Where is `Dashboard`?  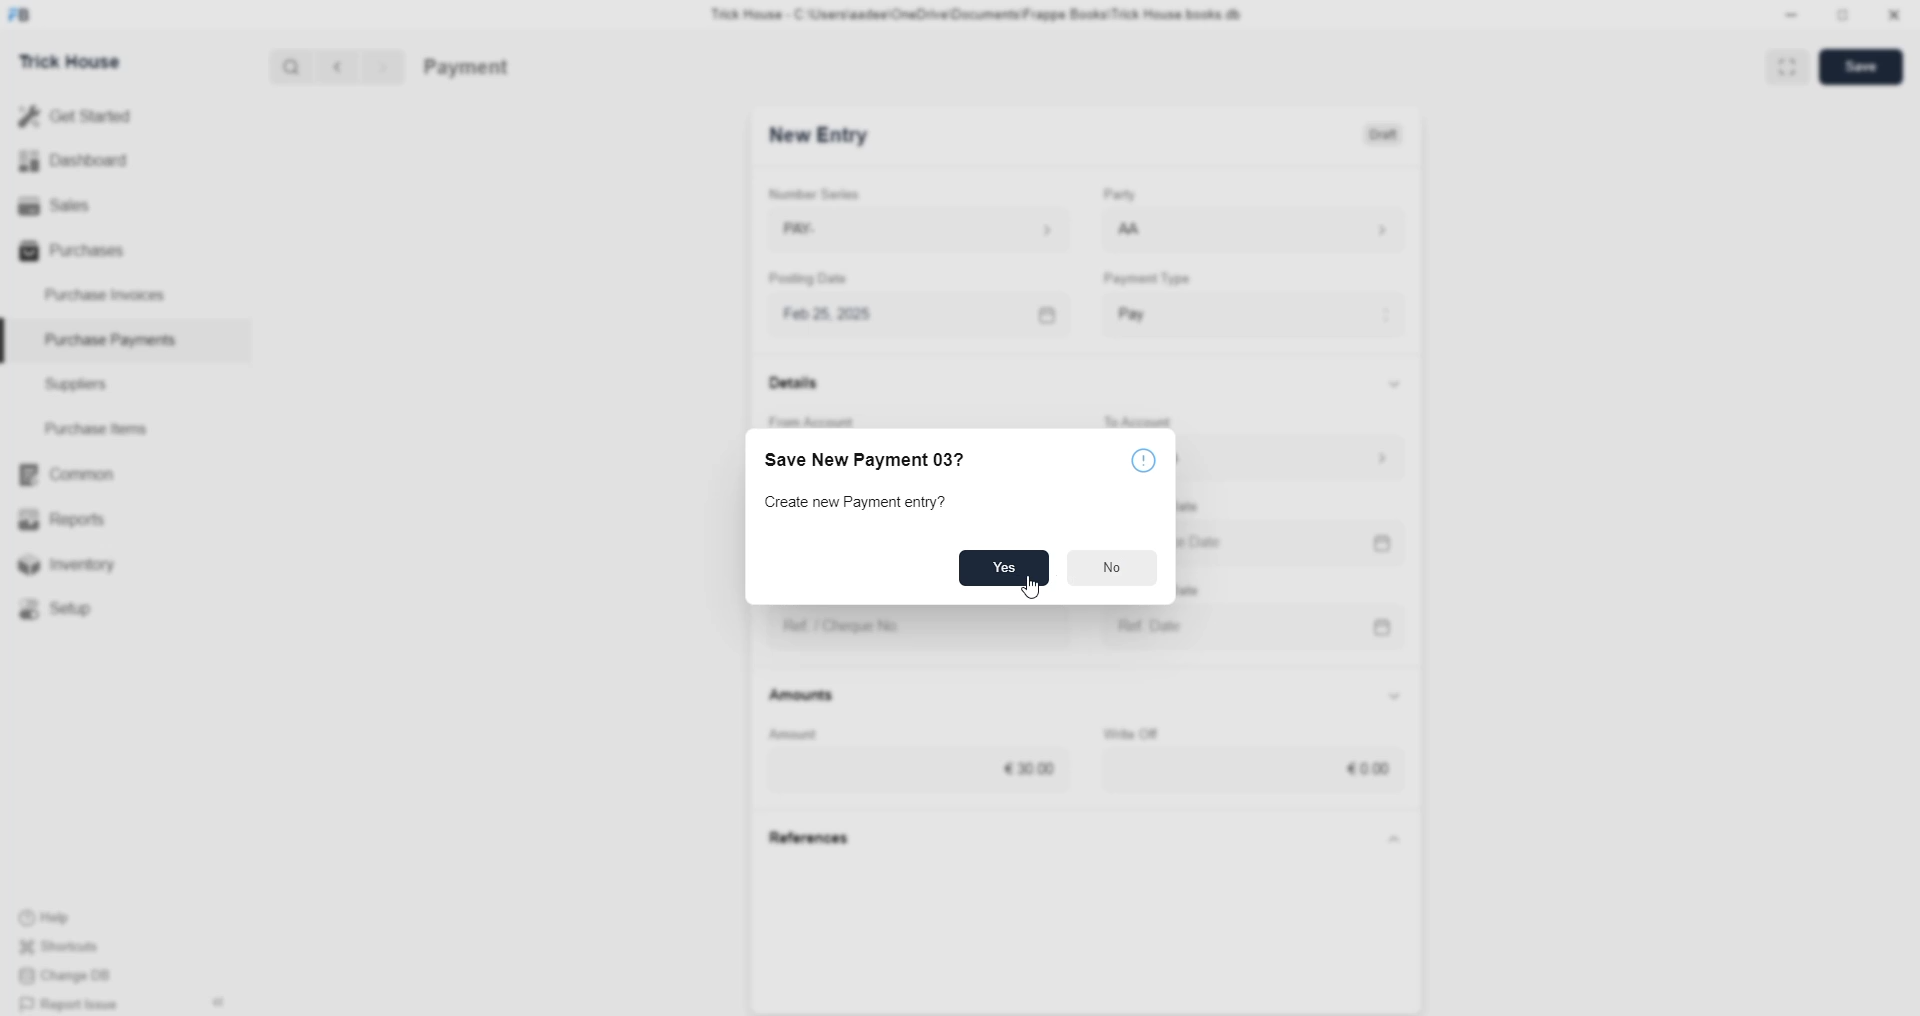
Dashboard is located at coordinates (78, 160).